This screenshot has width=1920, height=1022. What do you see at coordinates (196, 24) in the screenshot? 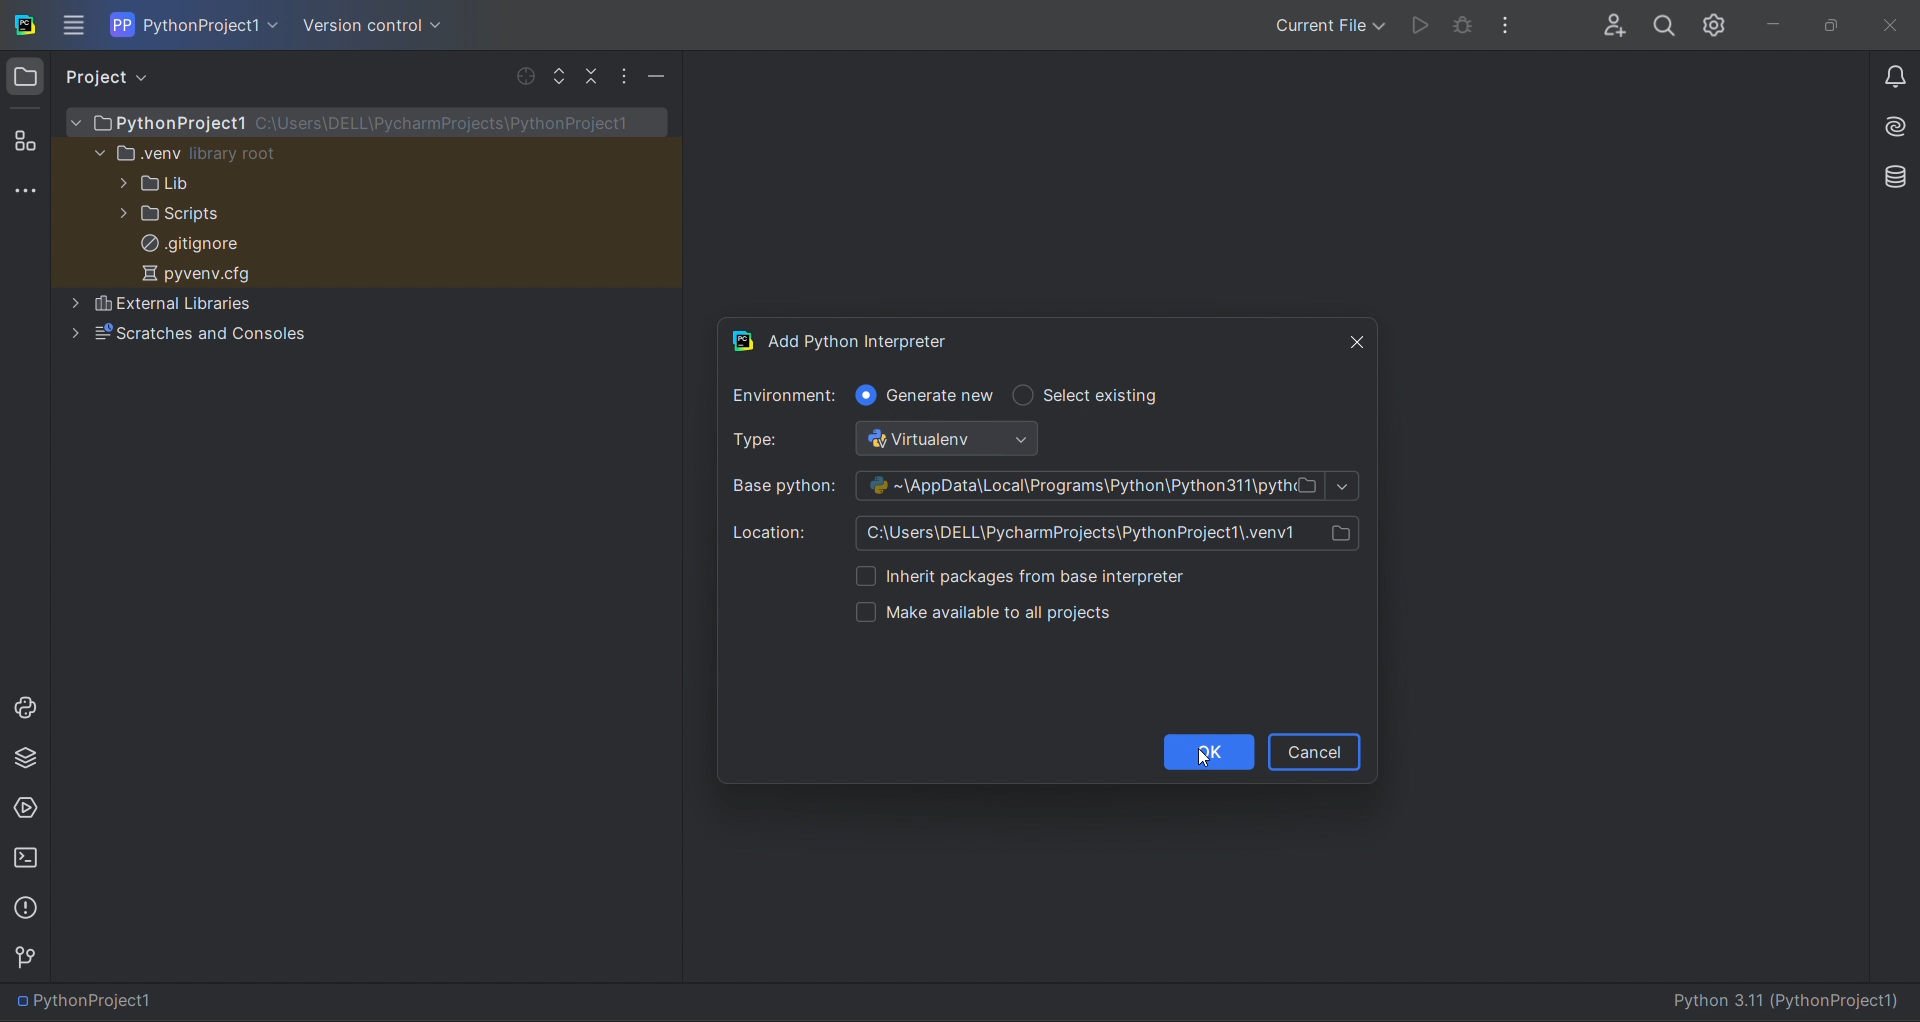
I see `current project` at bounding box center [196, 24].